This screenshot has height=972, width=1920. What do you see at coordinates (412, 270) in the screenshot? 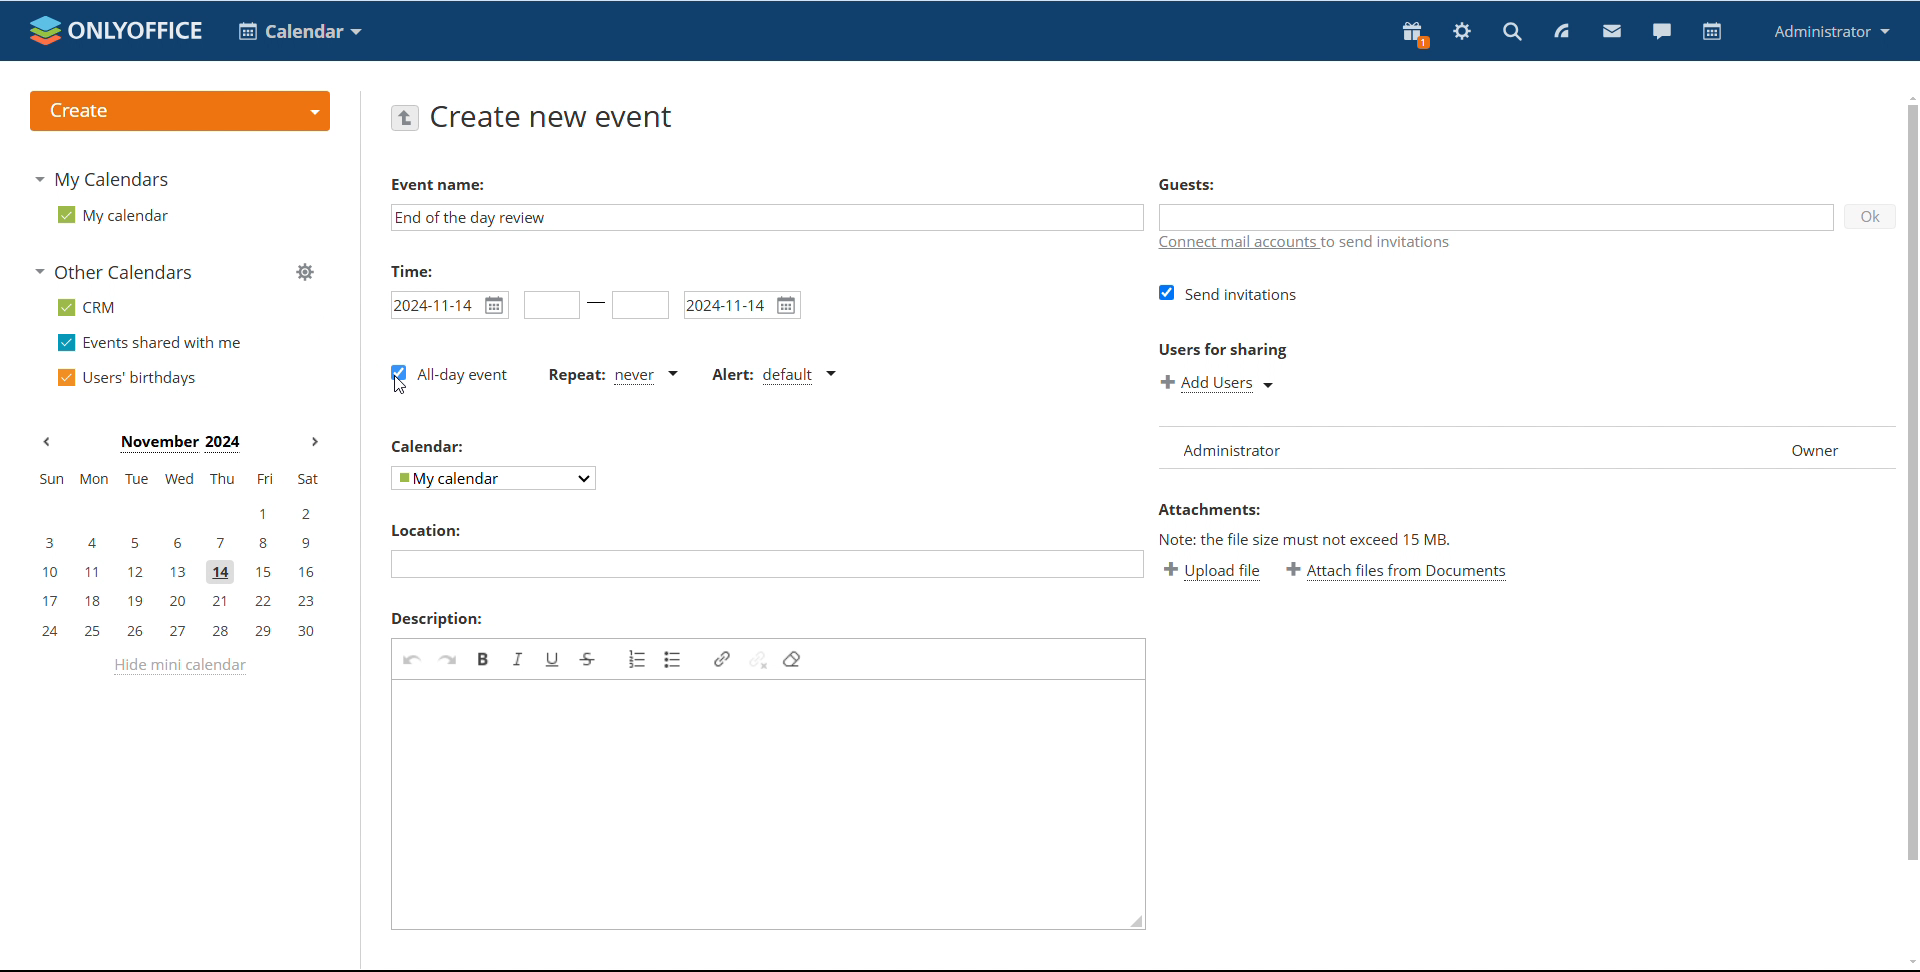
I see `time` at bounding box center [412, 270].